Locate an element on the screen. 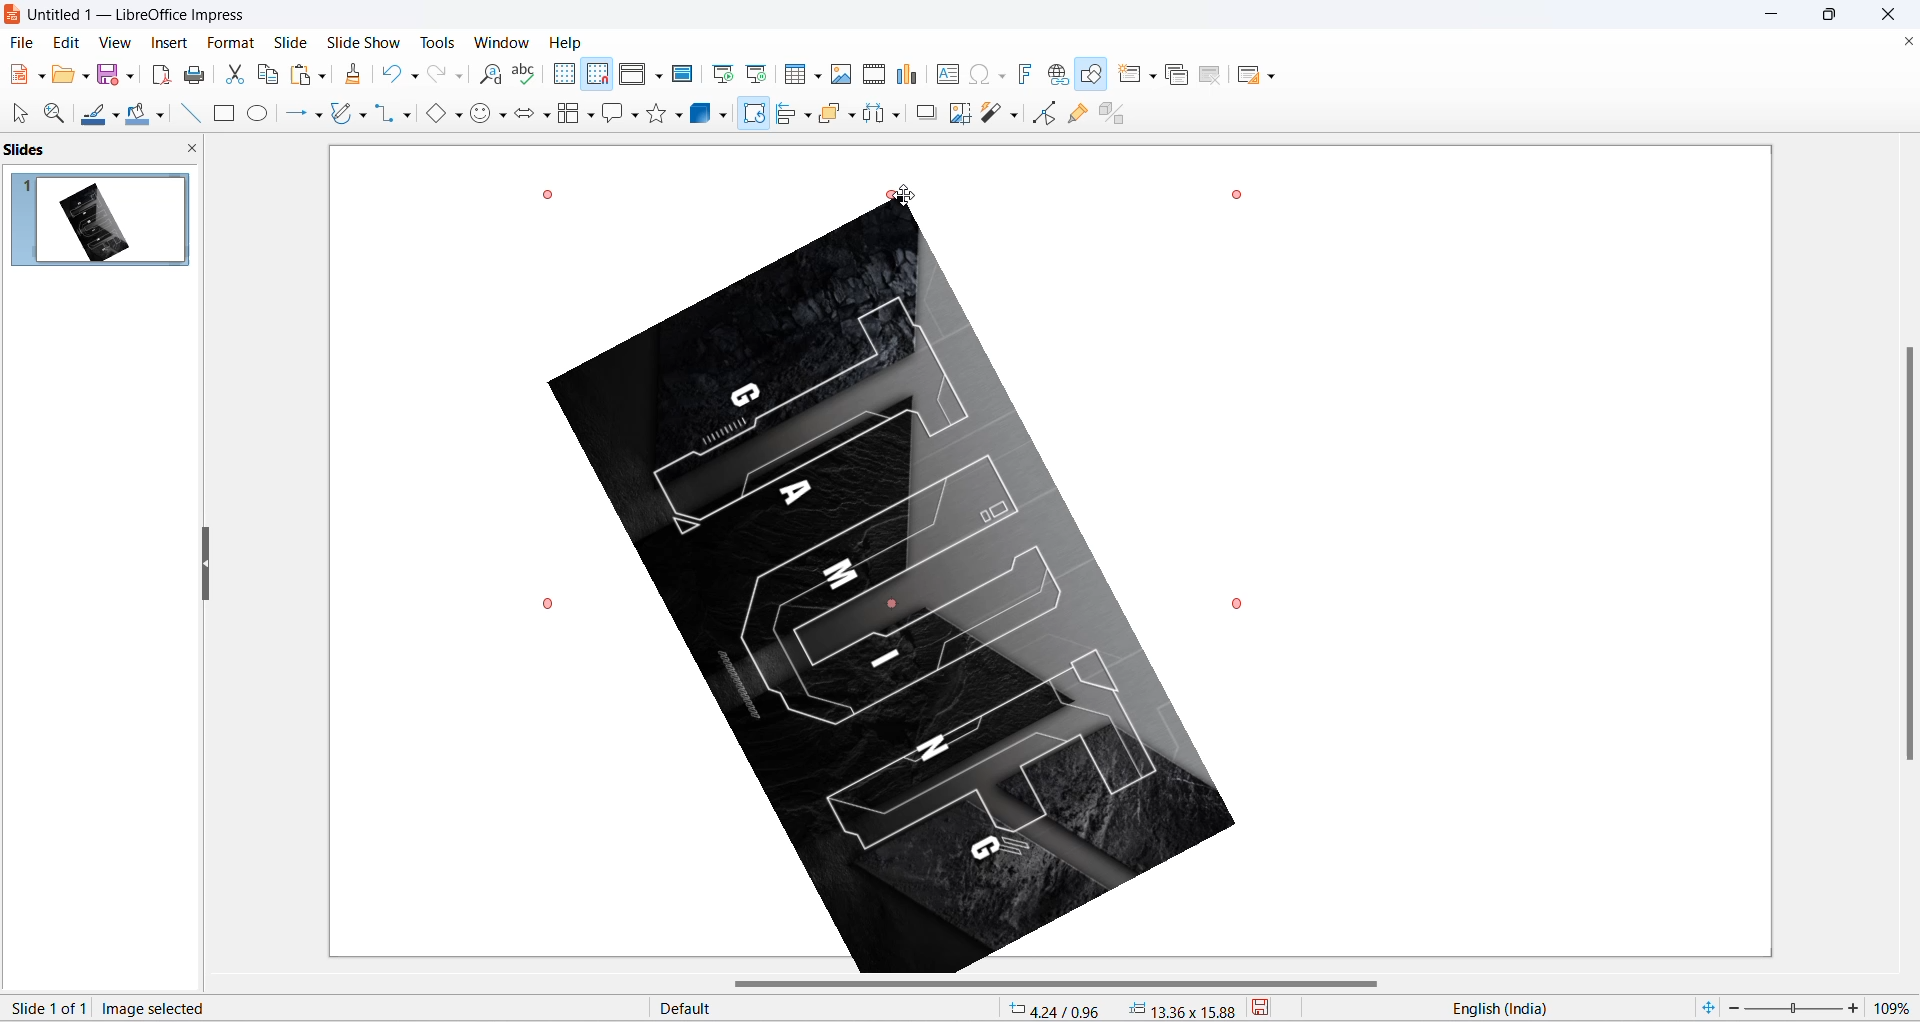 This screenshot has width=1920, height=1022. show gluepoint functions is located at coordinates (1082, 113).